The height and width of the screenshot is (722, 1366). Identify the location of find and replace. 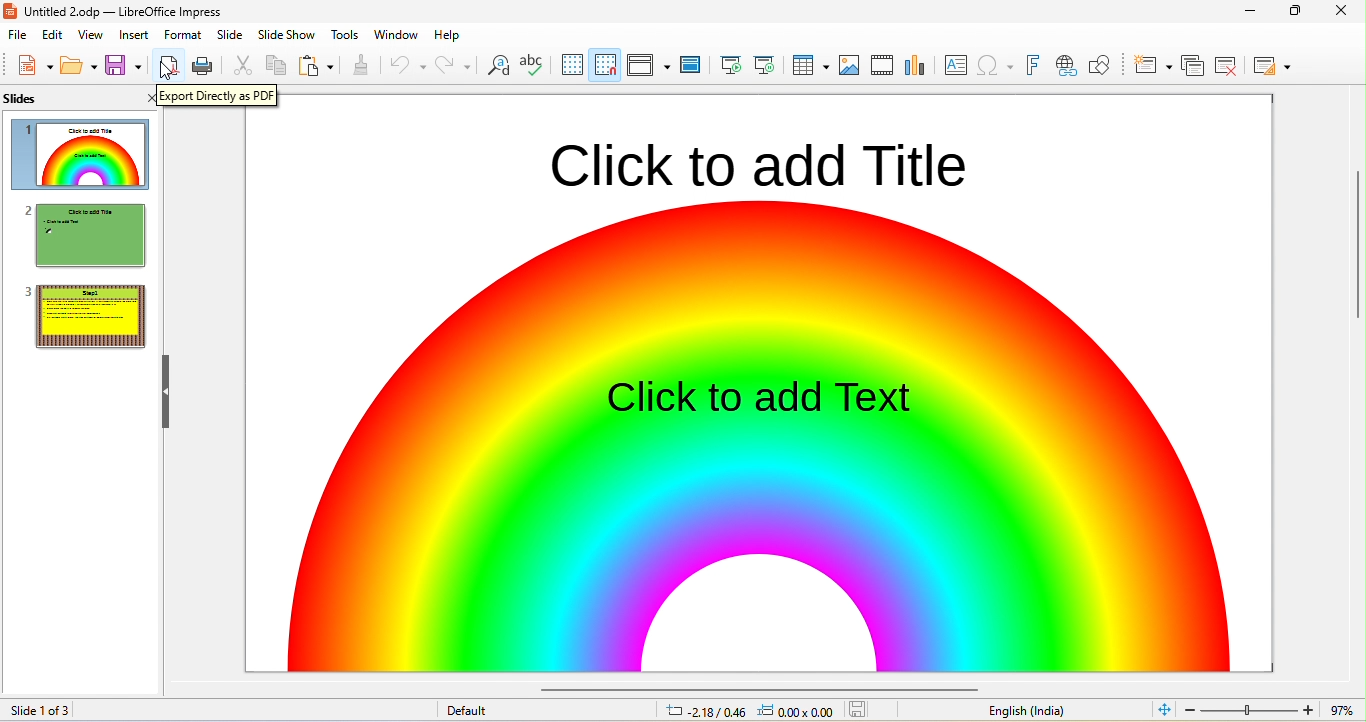
(499, 65).